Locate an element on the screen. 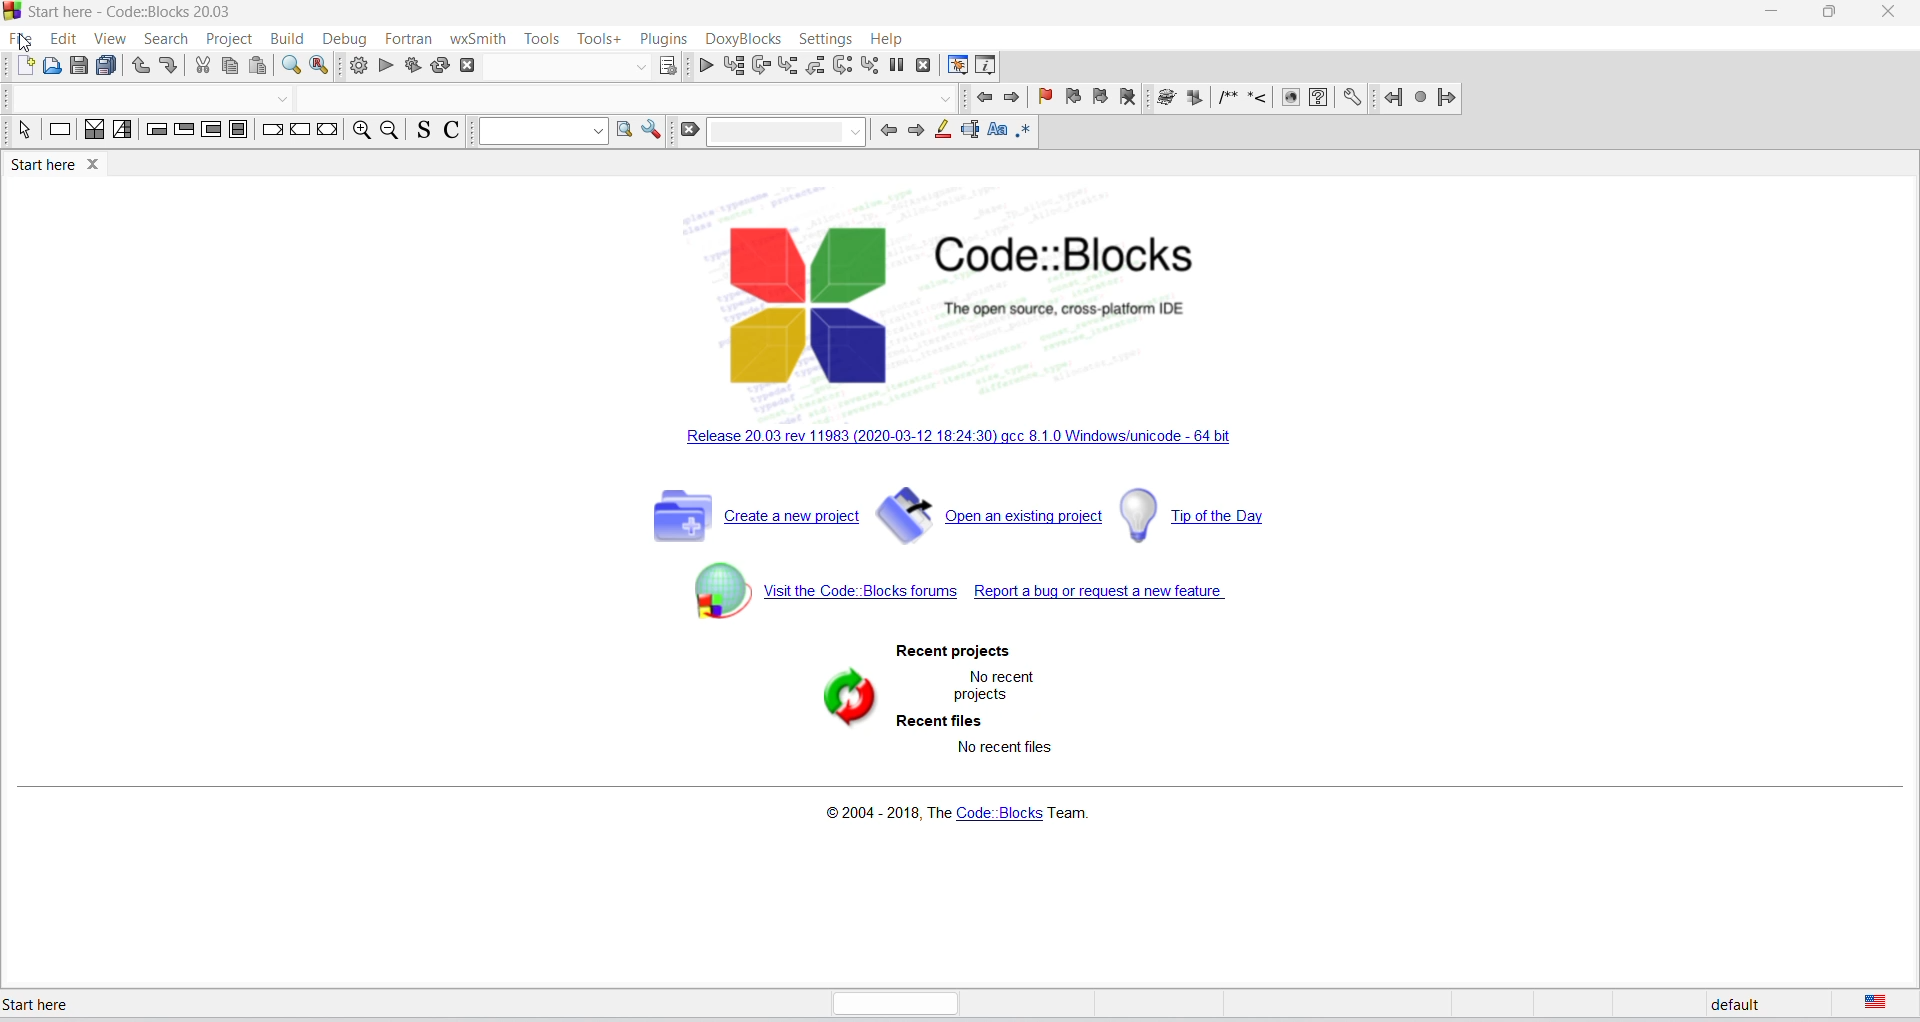 The image size is (1920, 1022). dropdown is located at coordinates (284, 101).